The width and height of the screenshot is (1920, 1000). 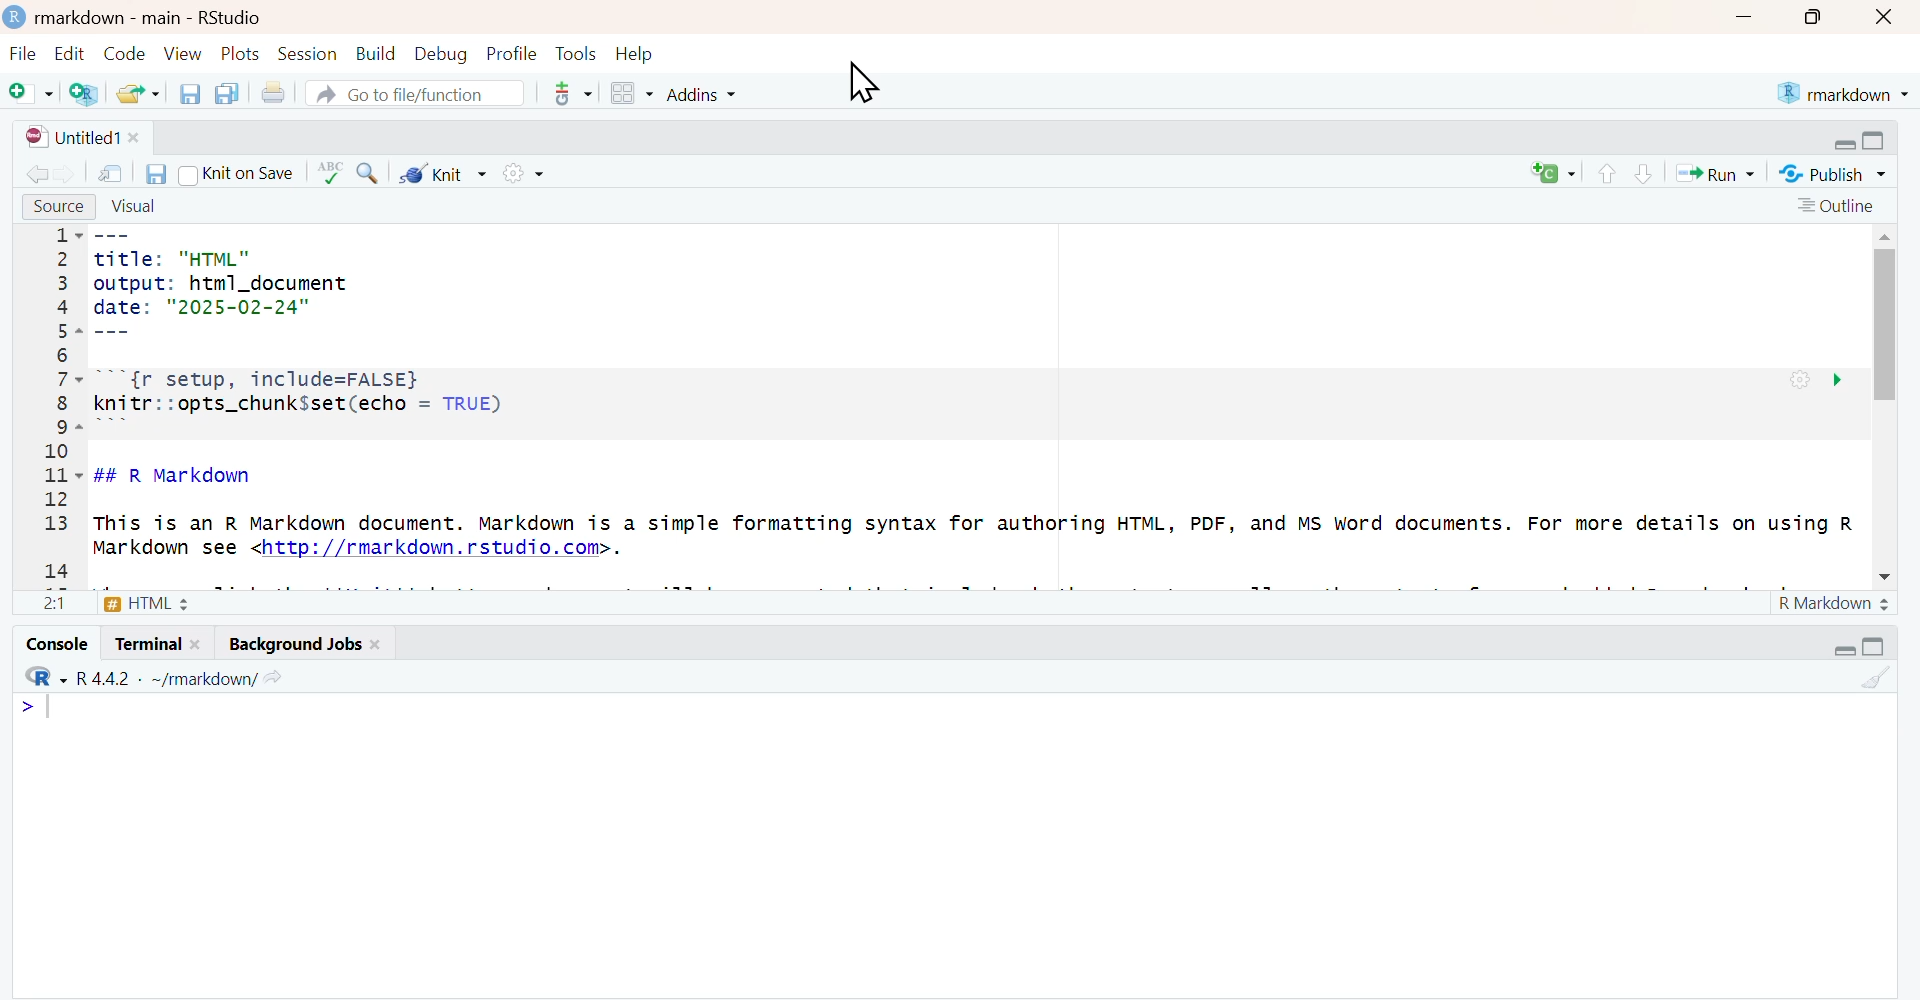 I want to click on Session, so click(x=309, y=54).